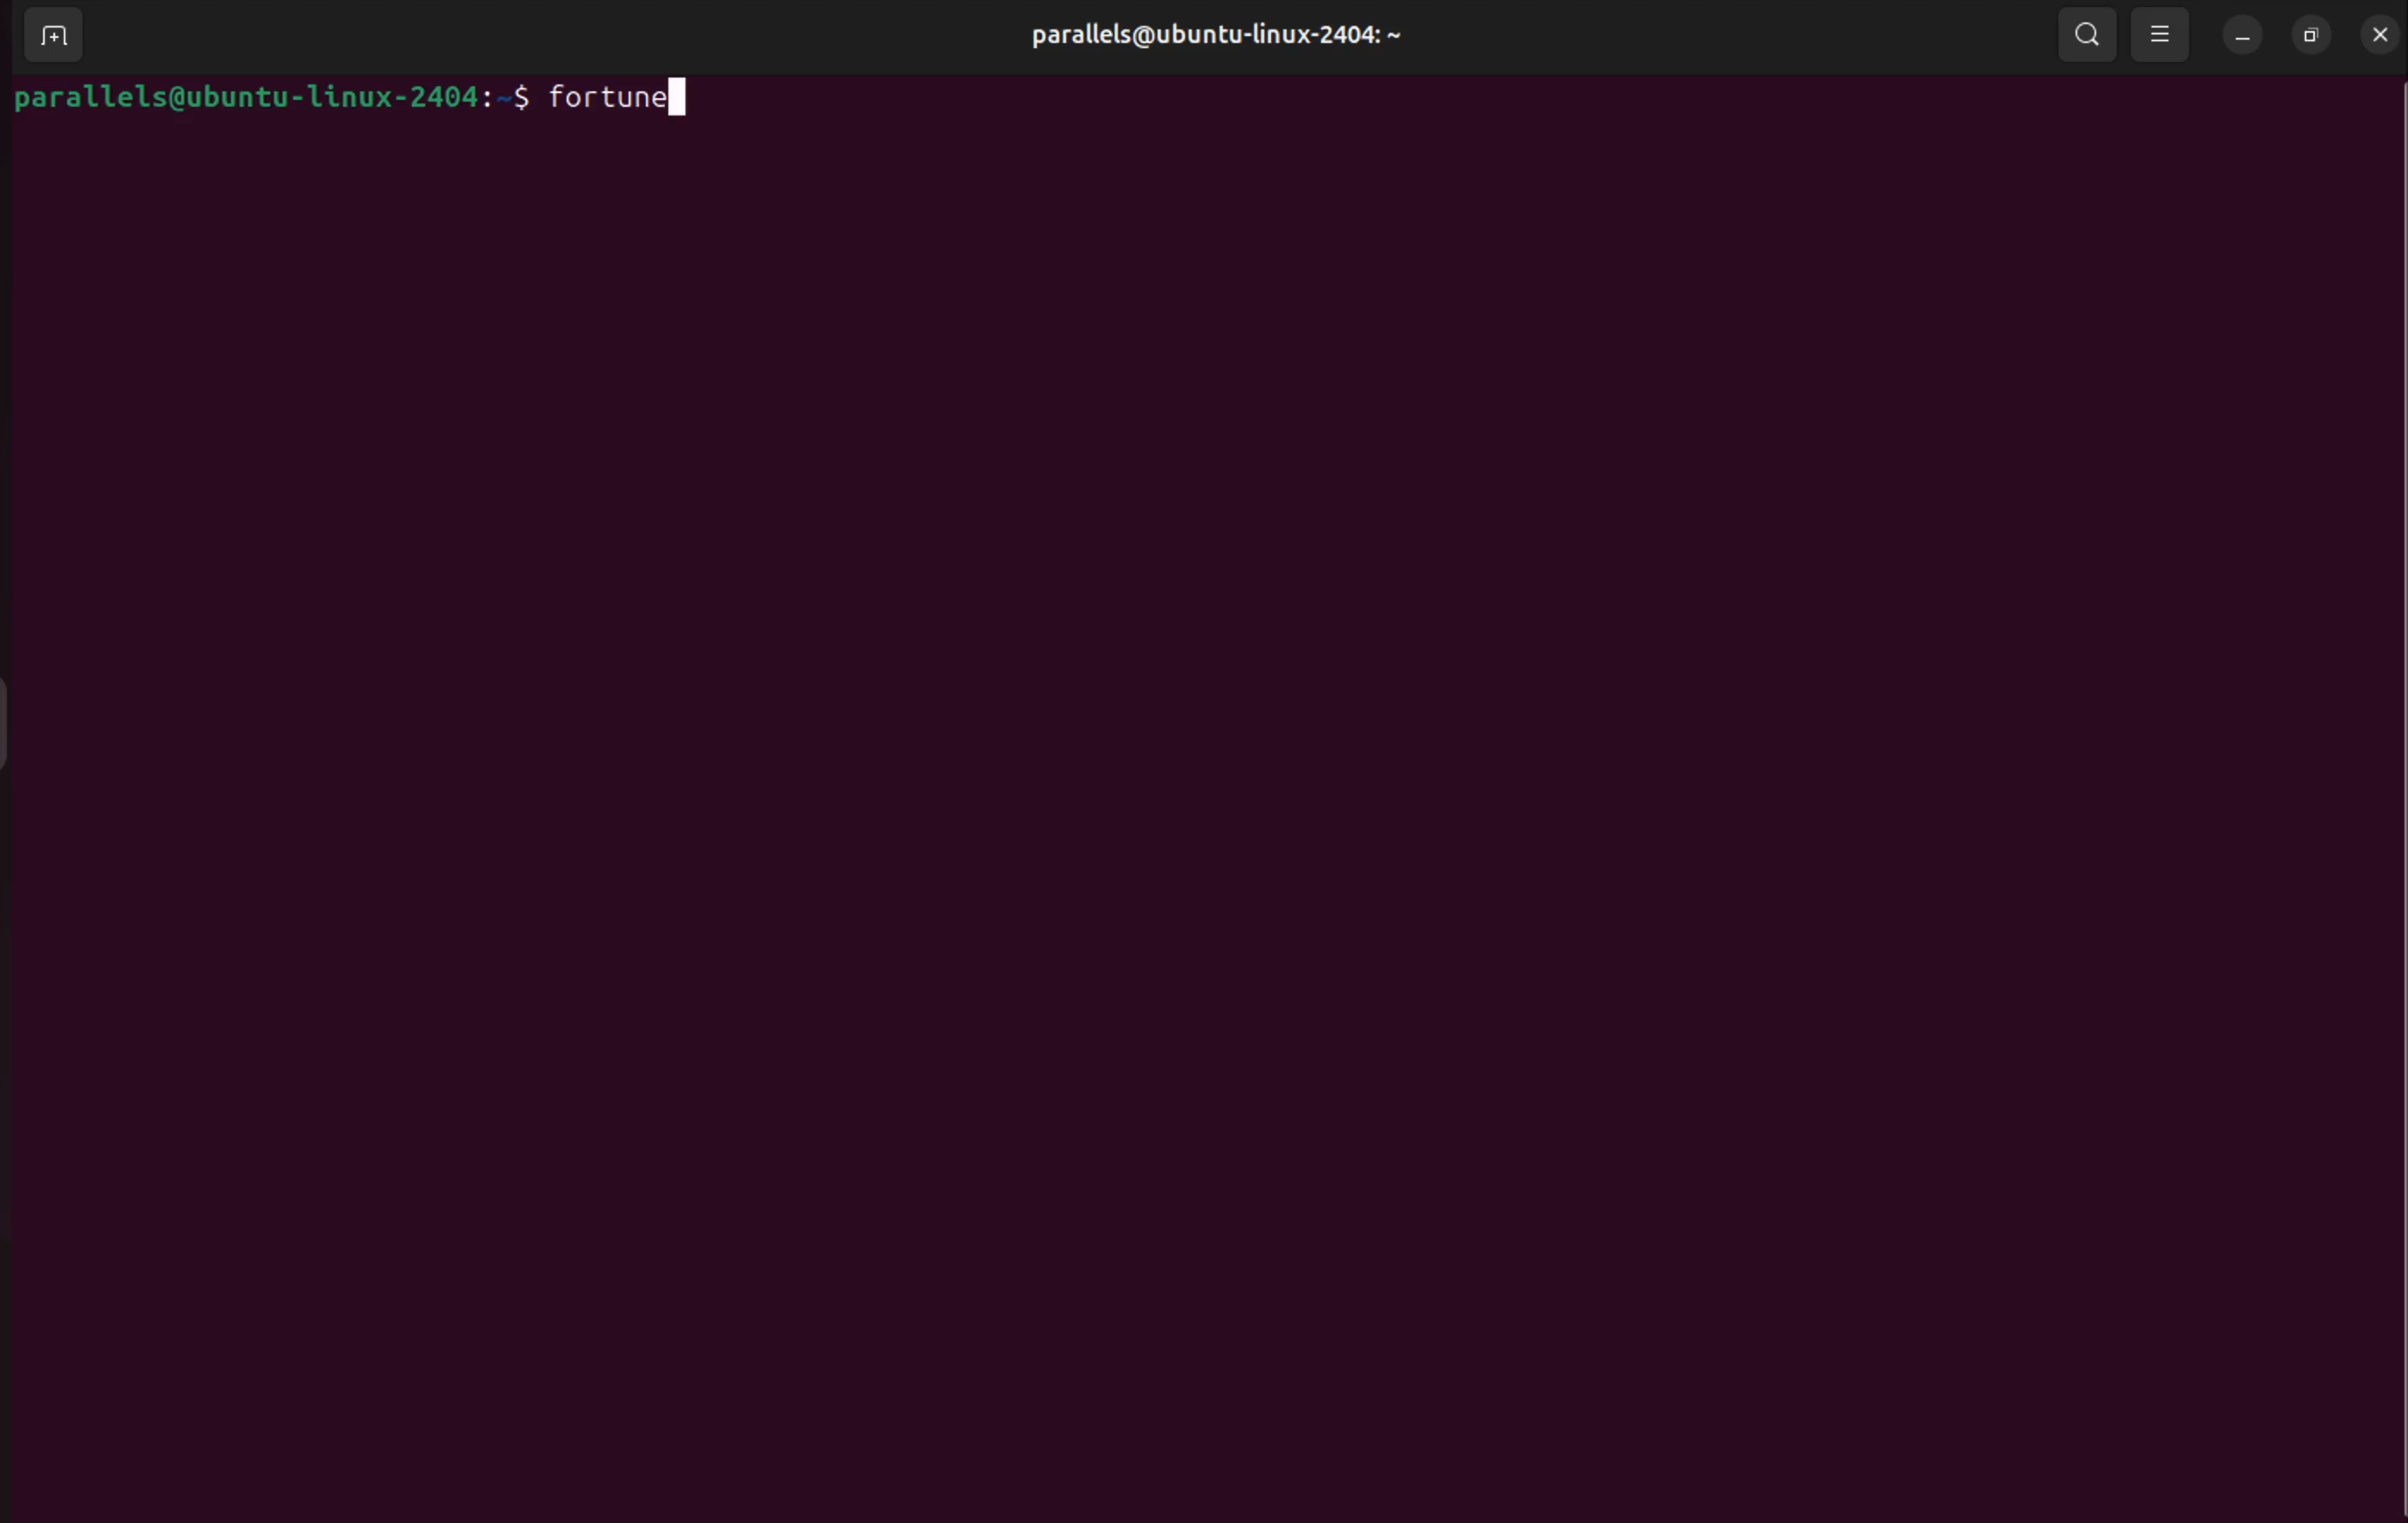 This screenshot has height=1523, width=2408. What do you see at coordinates (266, 98) in the screenshot?
I see `bash prompt` at bounding box center [266, 98].